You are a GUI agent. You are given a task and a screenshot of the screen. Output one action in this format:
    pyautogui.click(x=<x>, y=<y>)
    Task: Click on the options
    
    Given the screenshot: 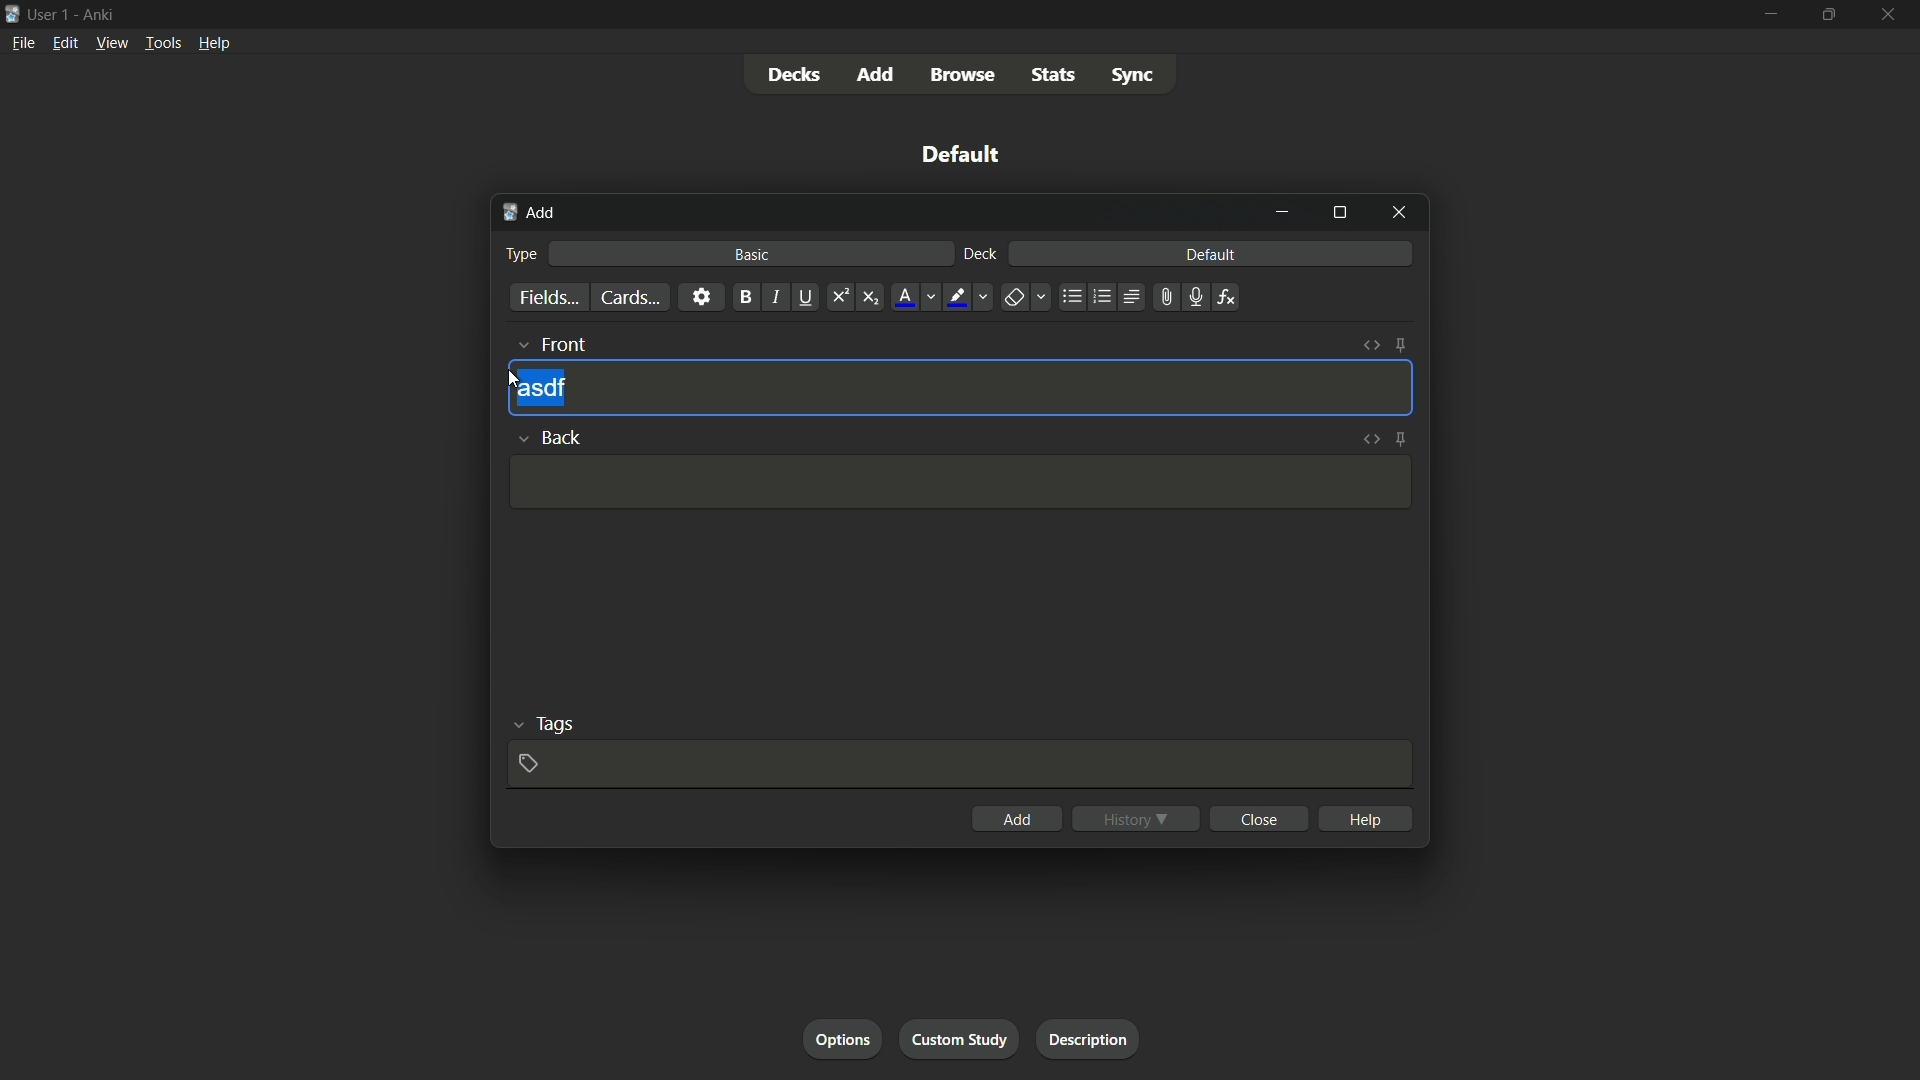 What is the action you would take?
    pyautogui.click(x=842, y=1038)
    